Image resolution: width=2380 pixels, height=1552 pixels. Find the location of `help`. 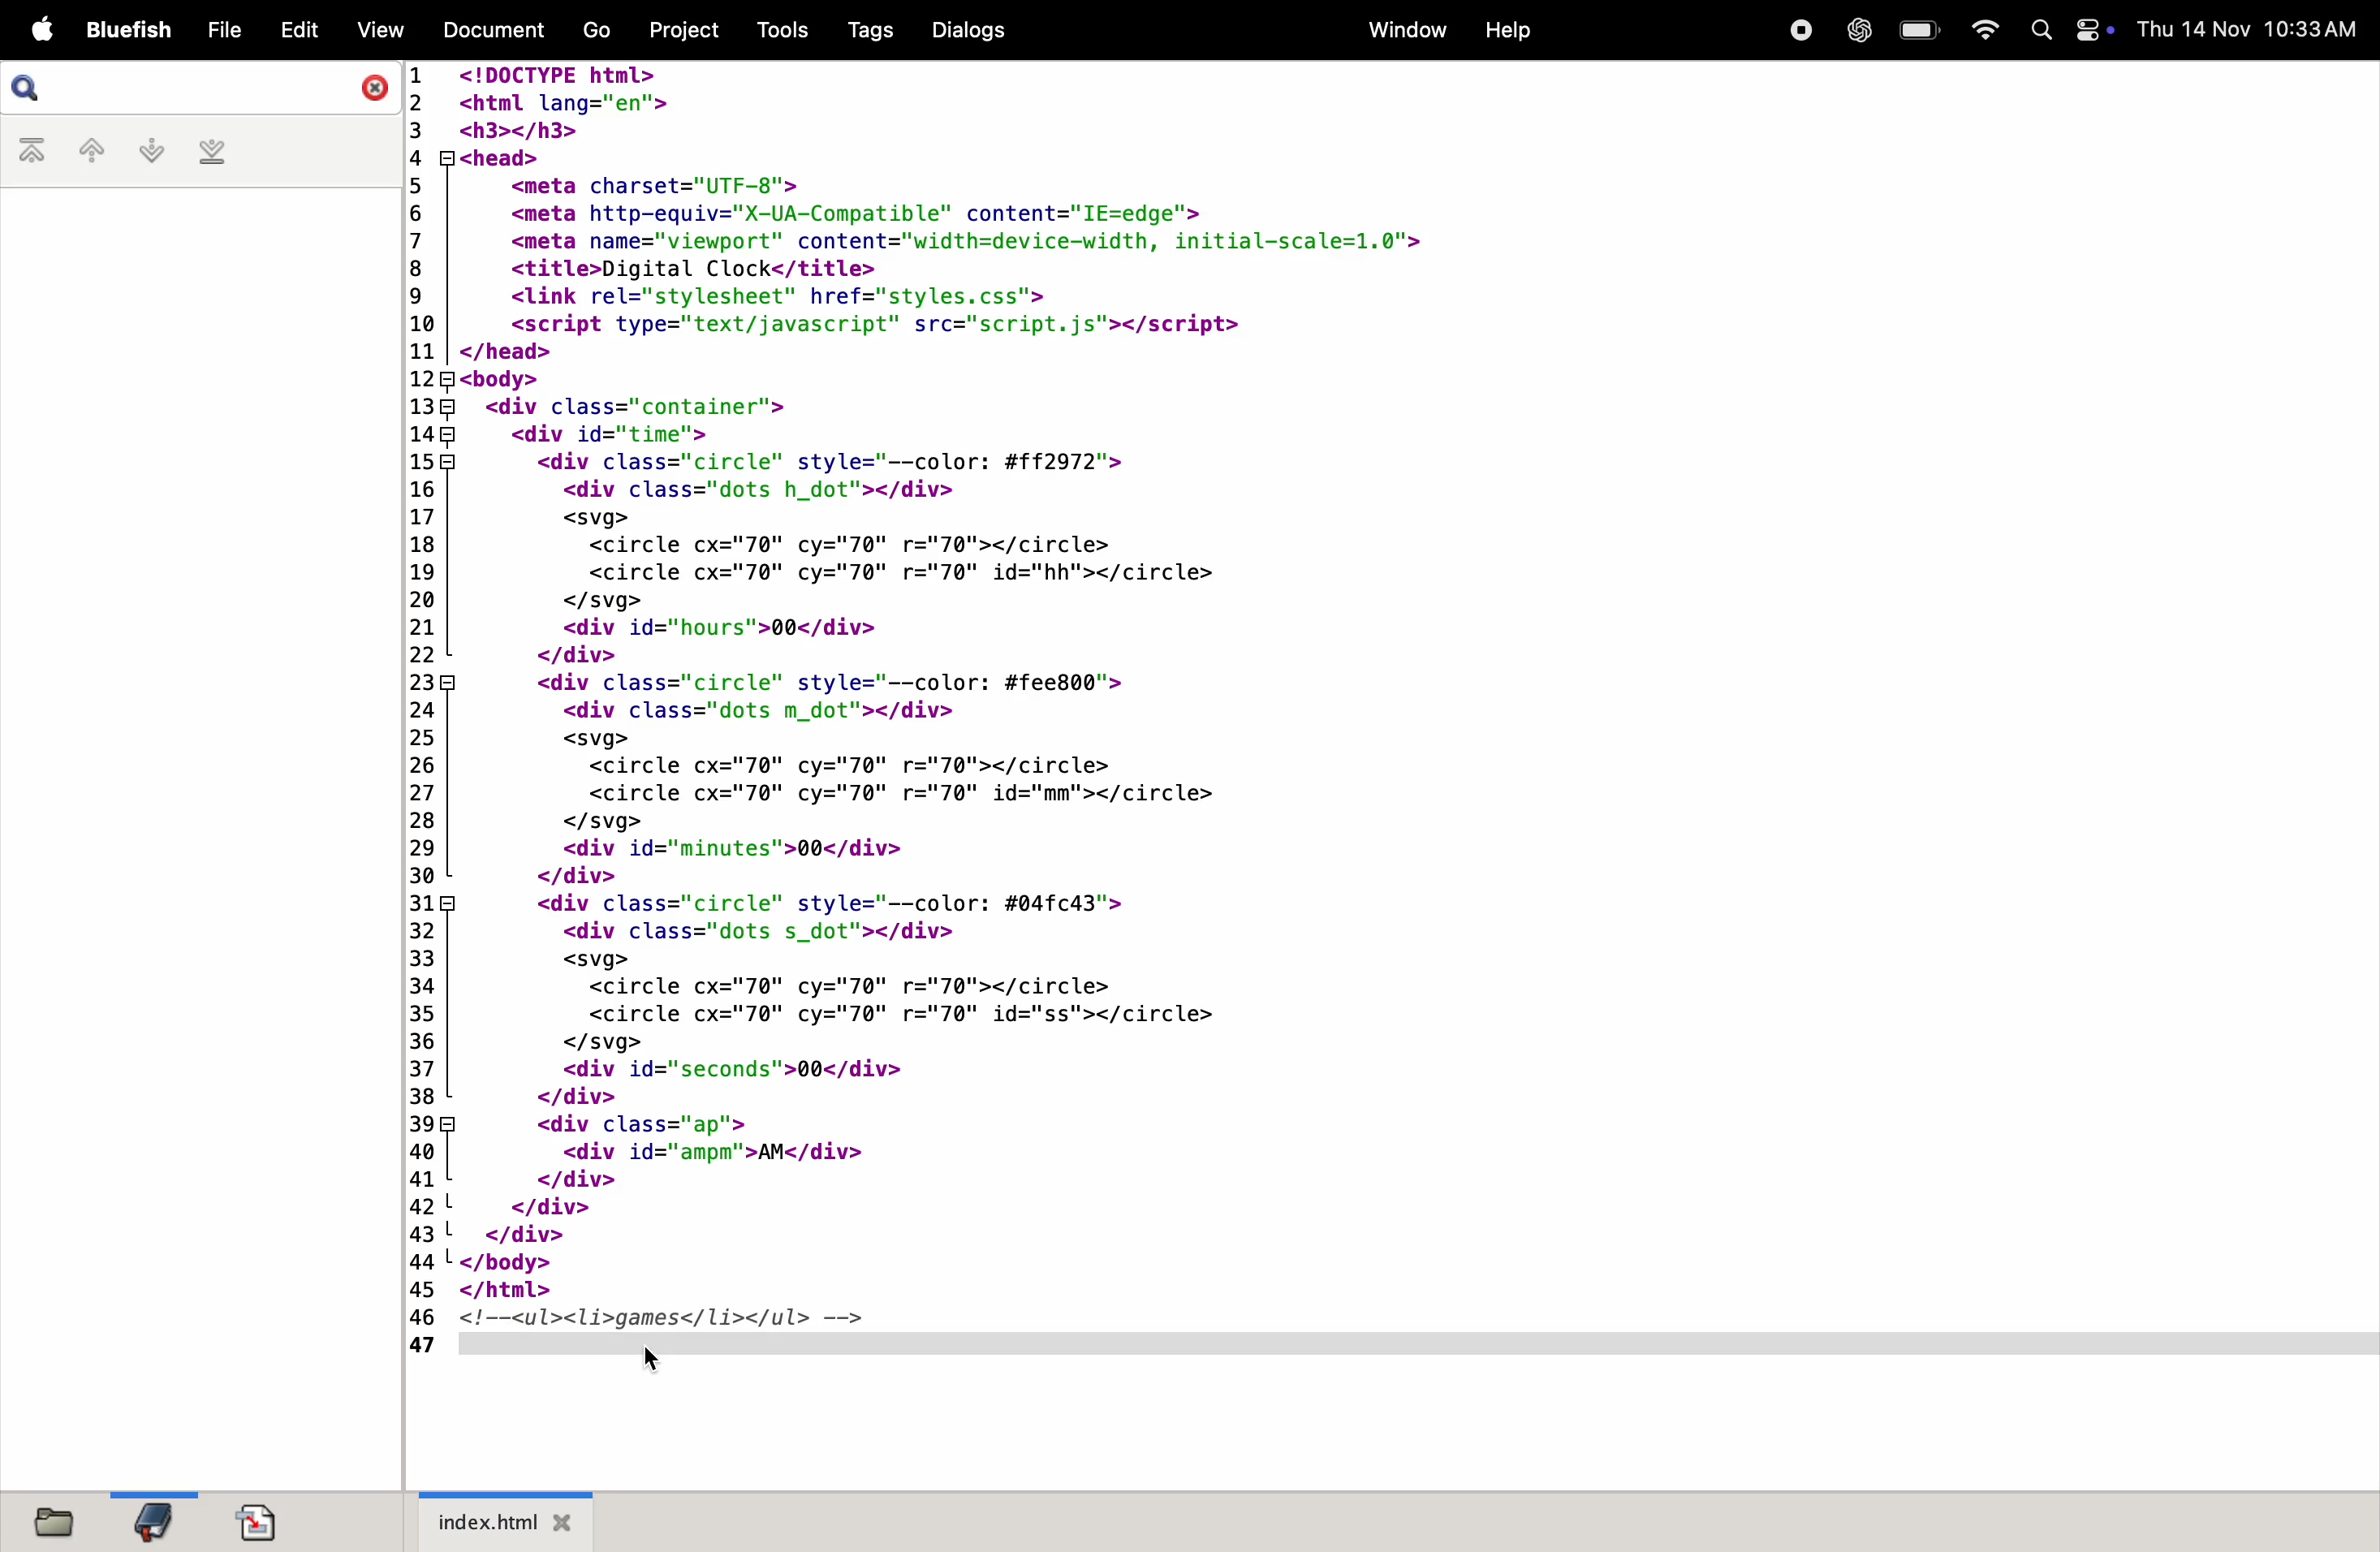

help is located at coordinates (1512, 28).